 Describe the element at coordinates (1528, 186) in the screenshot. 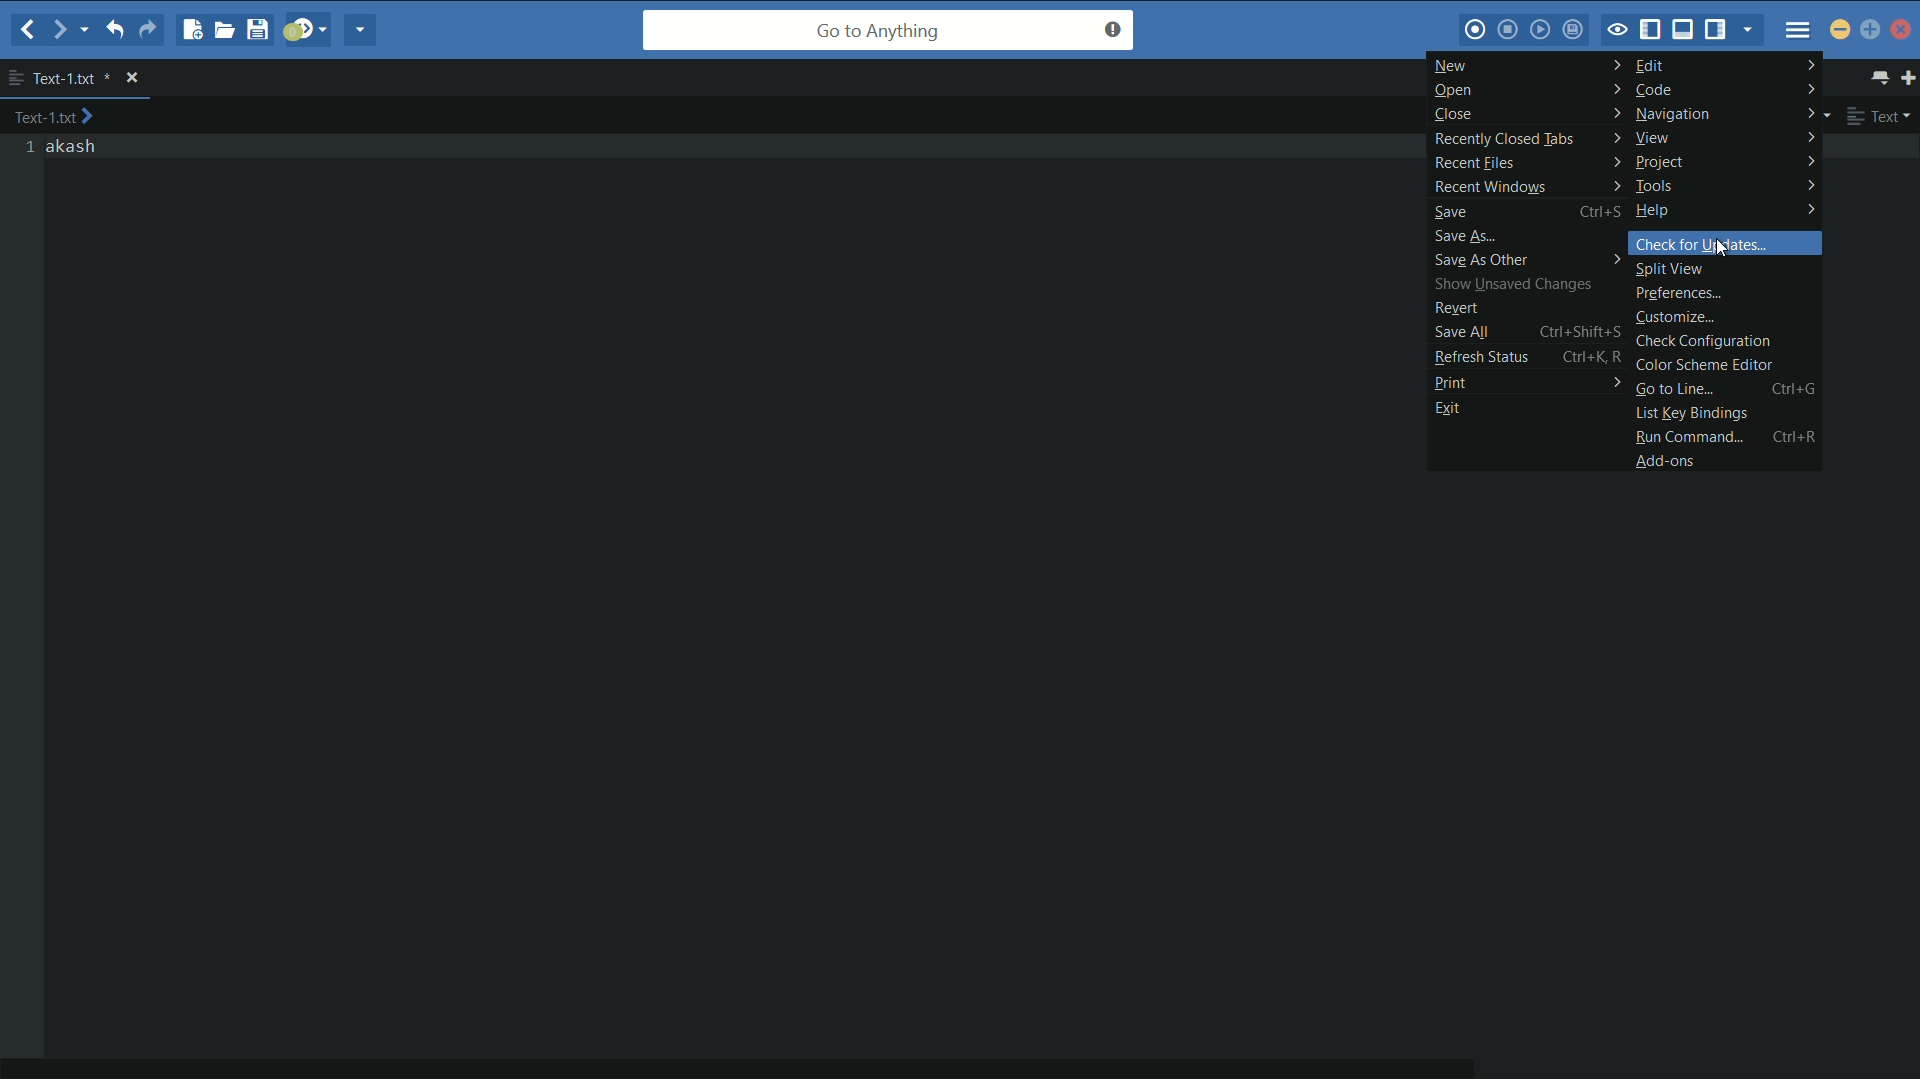

I see `recent windows` at that location.